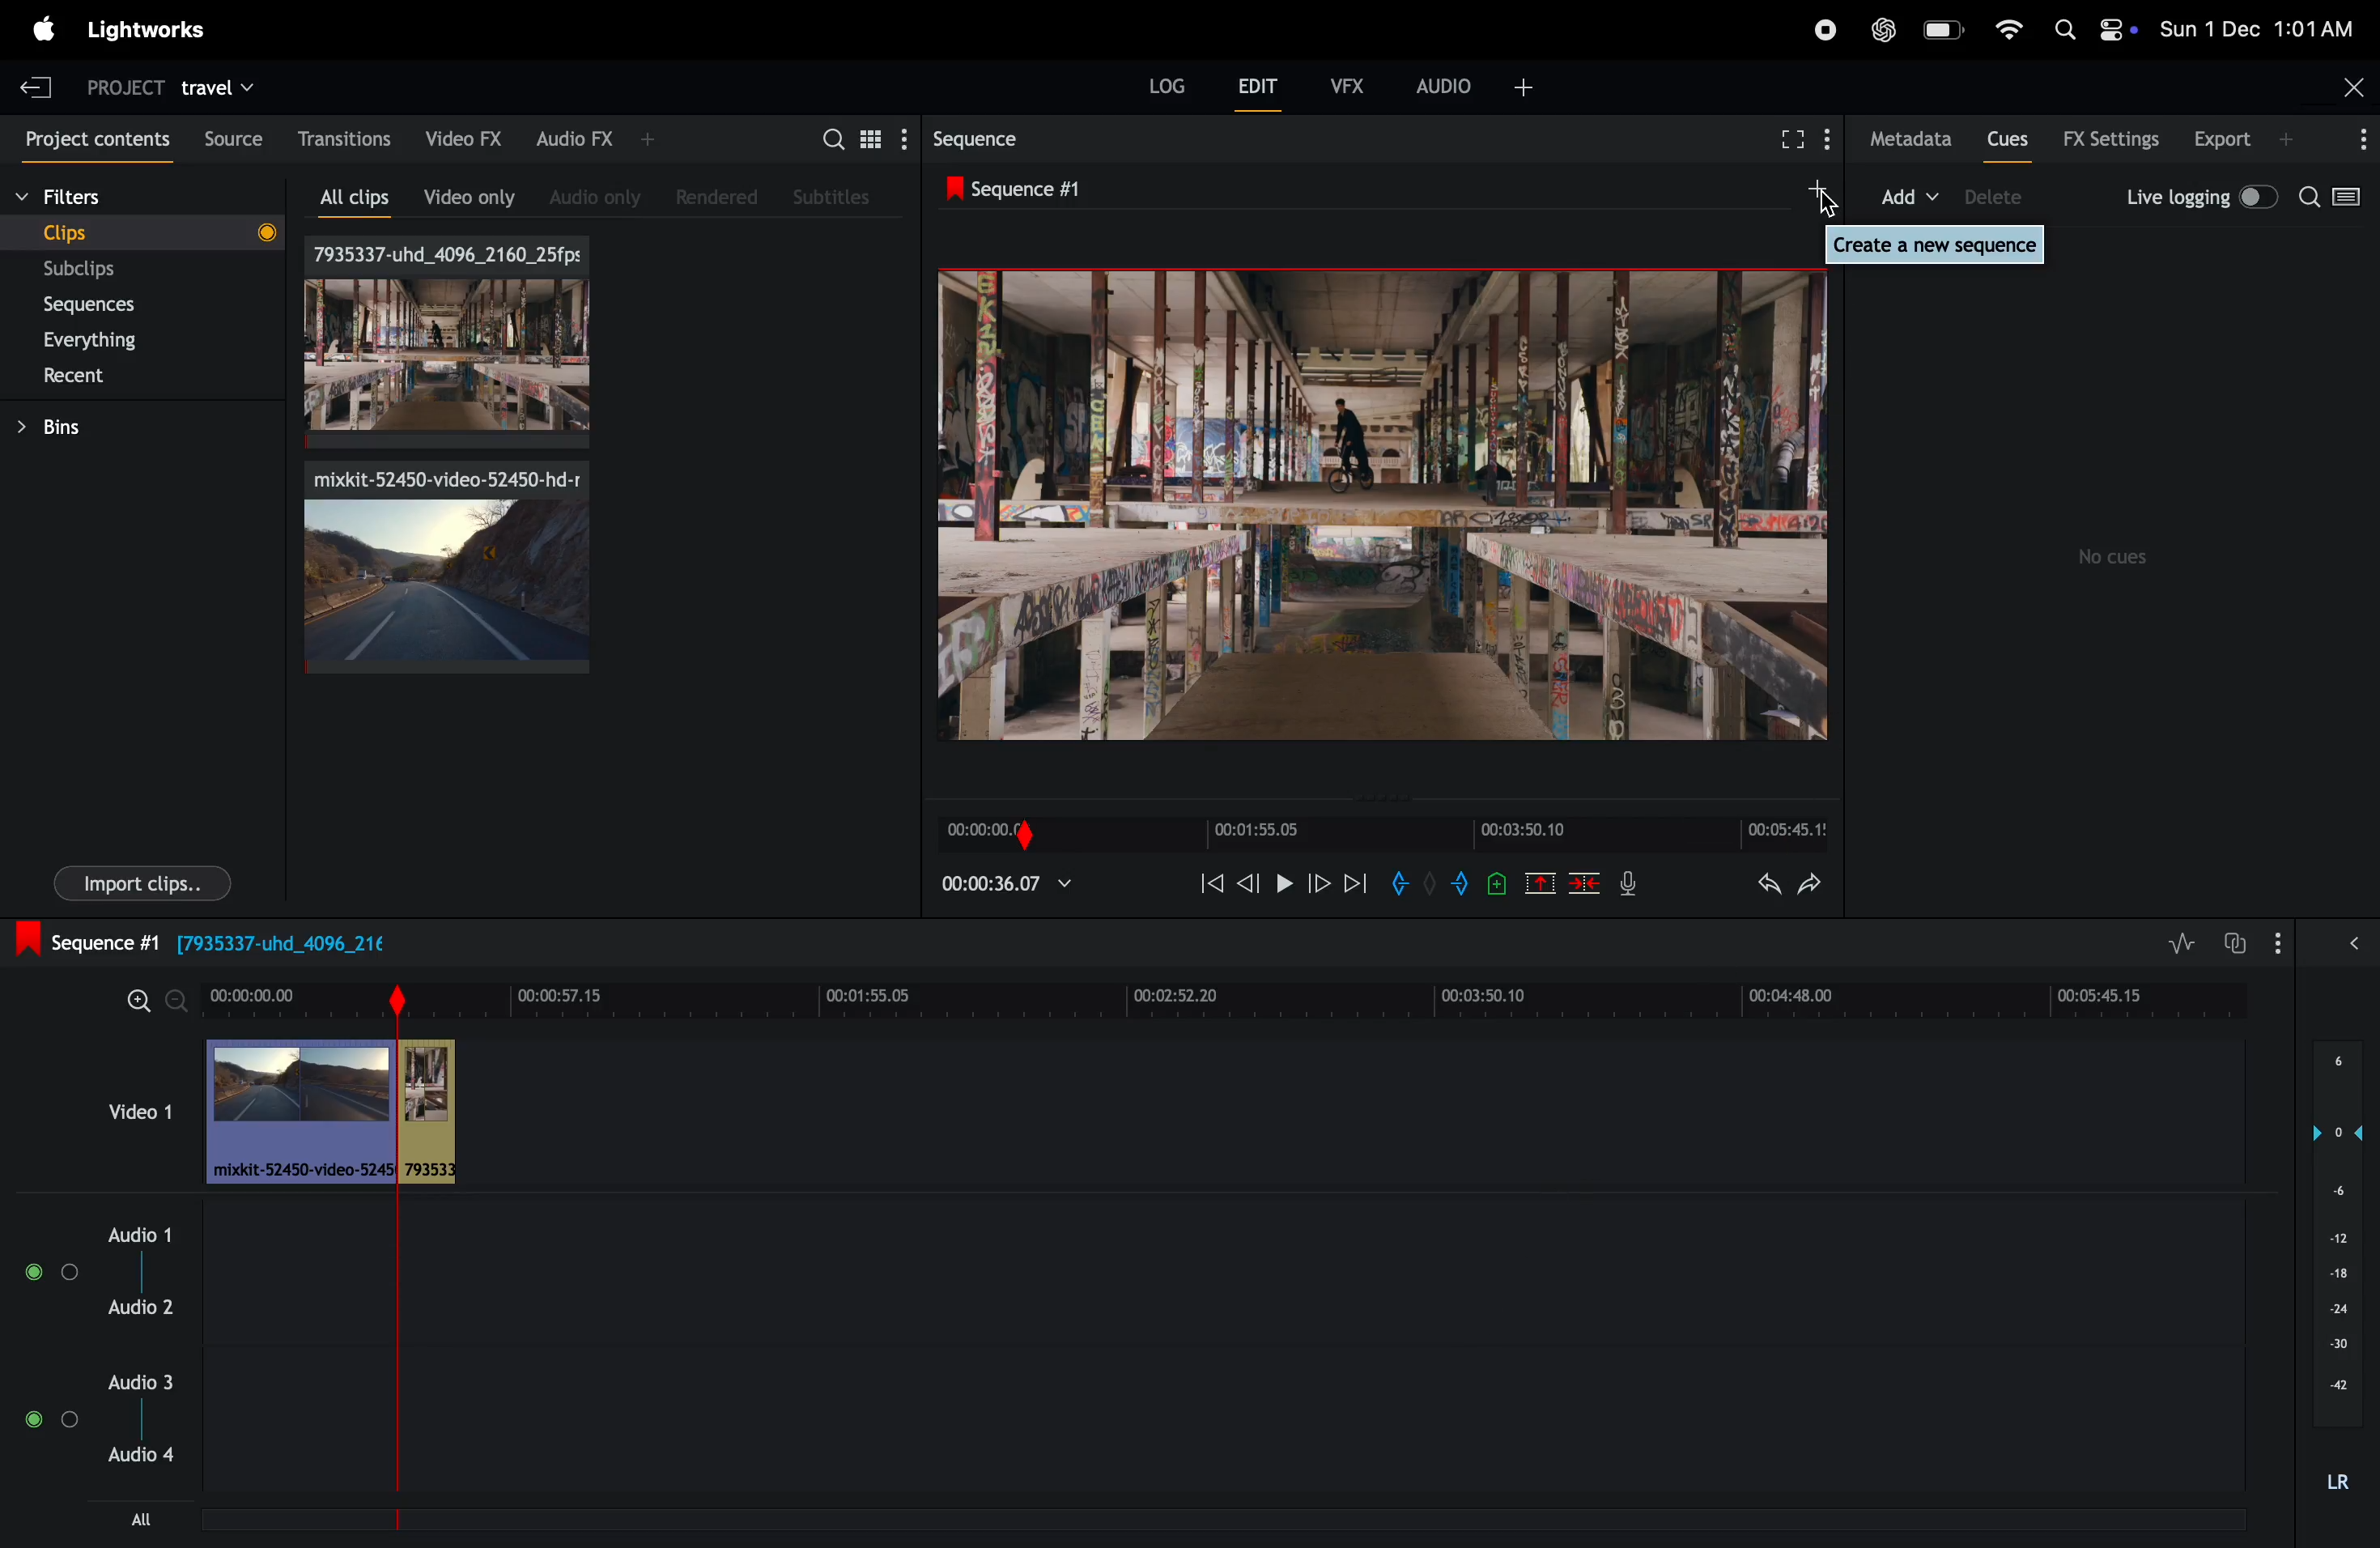  Describe the element at coordinates (2110, 138) in the screenshot. I see `Fx settings` at that location.